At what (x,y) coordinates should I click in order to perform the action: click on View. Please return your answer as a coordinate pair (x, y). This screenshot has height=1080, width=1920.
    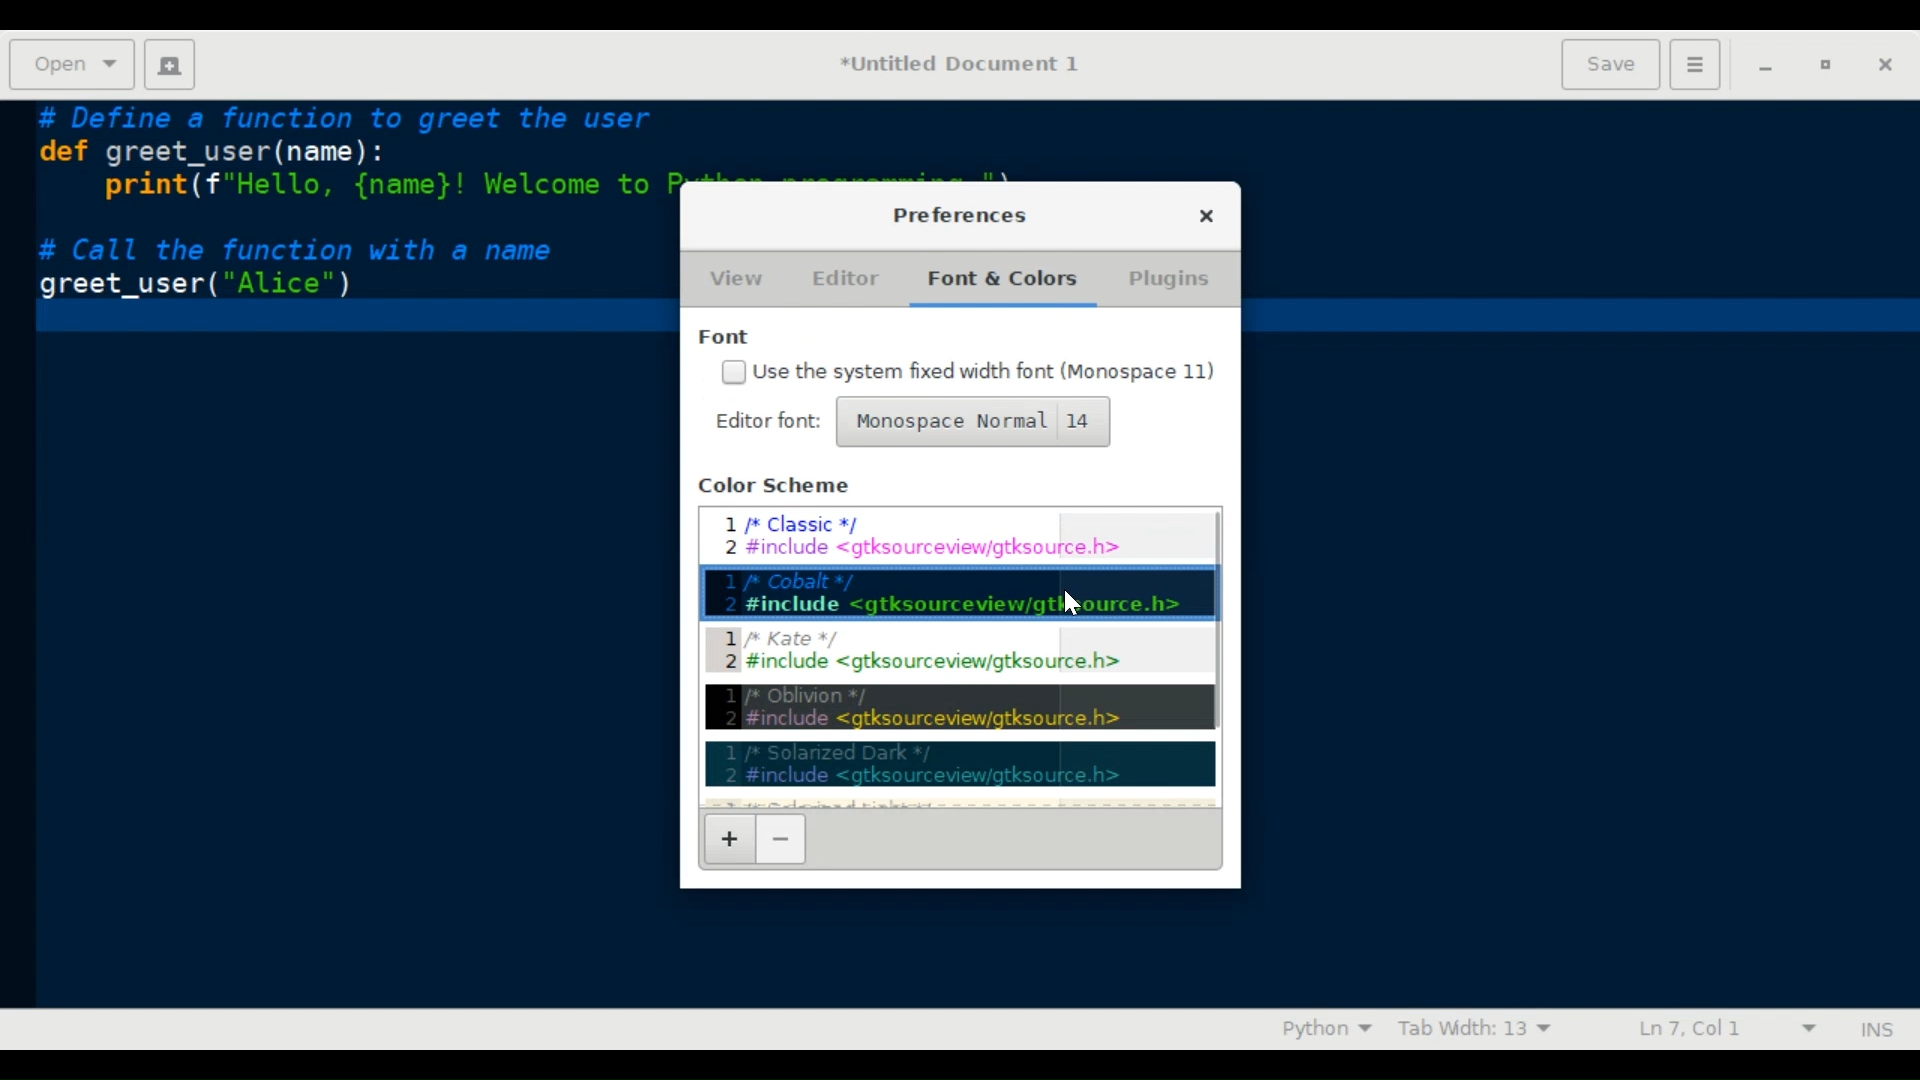
    Looking at the image, I should click on (737, 277).